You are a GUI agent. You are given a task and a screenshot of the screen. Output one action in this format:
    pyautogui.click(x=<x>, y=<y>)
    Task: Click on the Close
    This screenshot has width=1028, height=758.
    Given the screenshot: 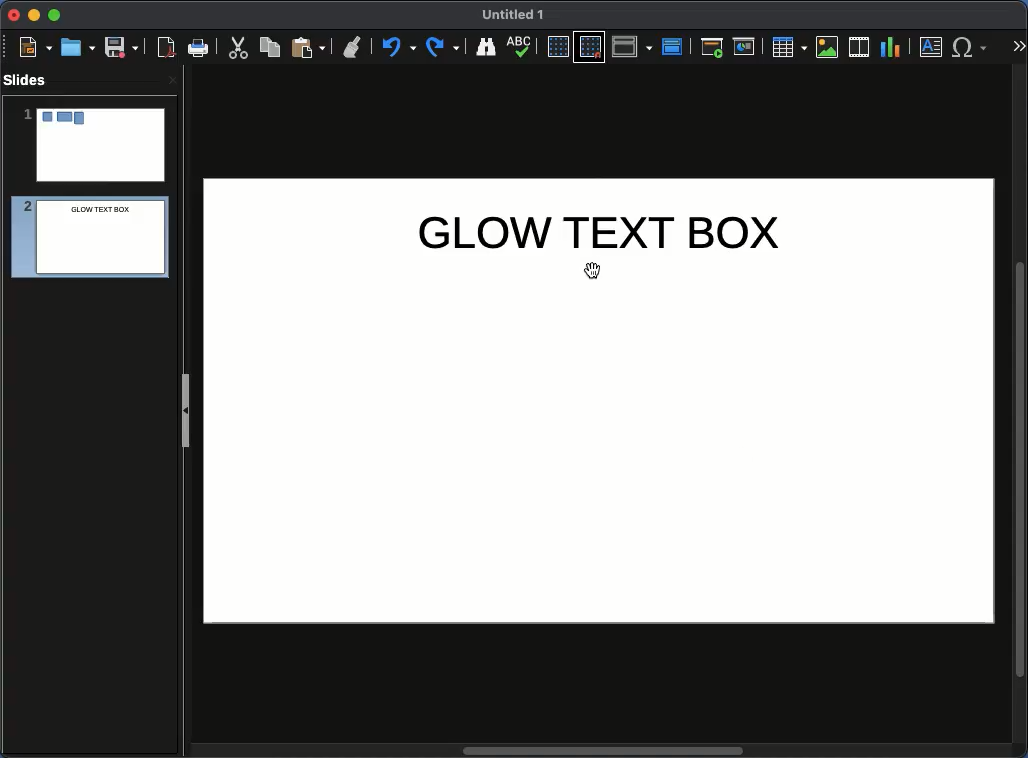 What is the action you would take?
    pyautogui.click(x=15, y=15)
    